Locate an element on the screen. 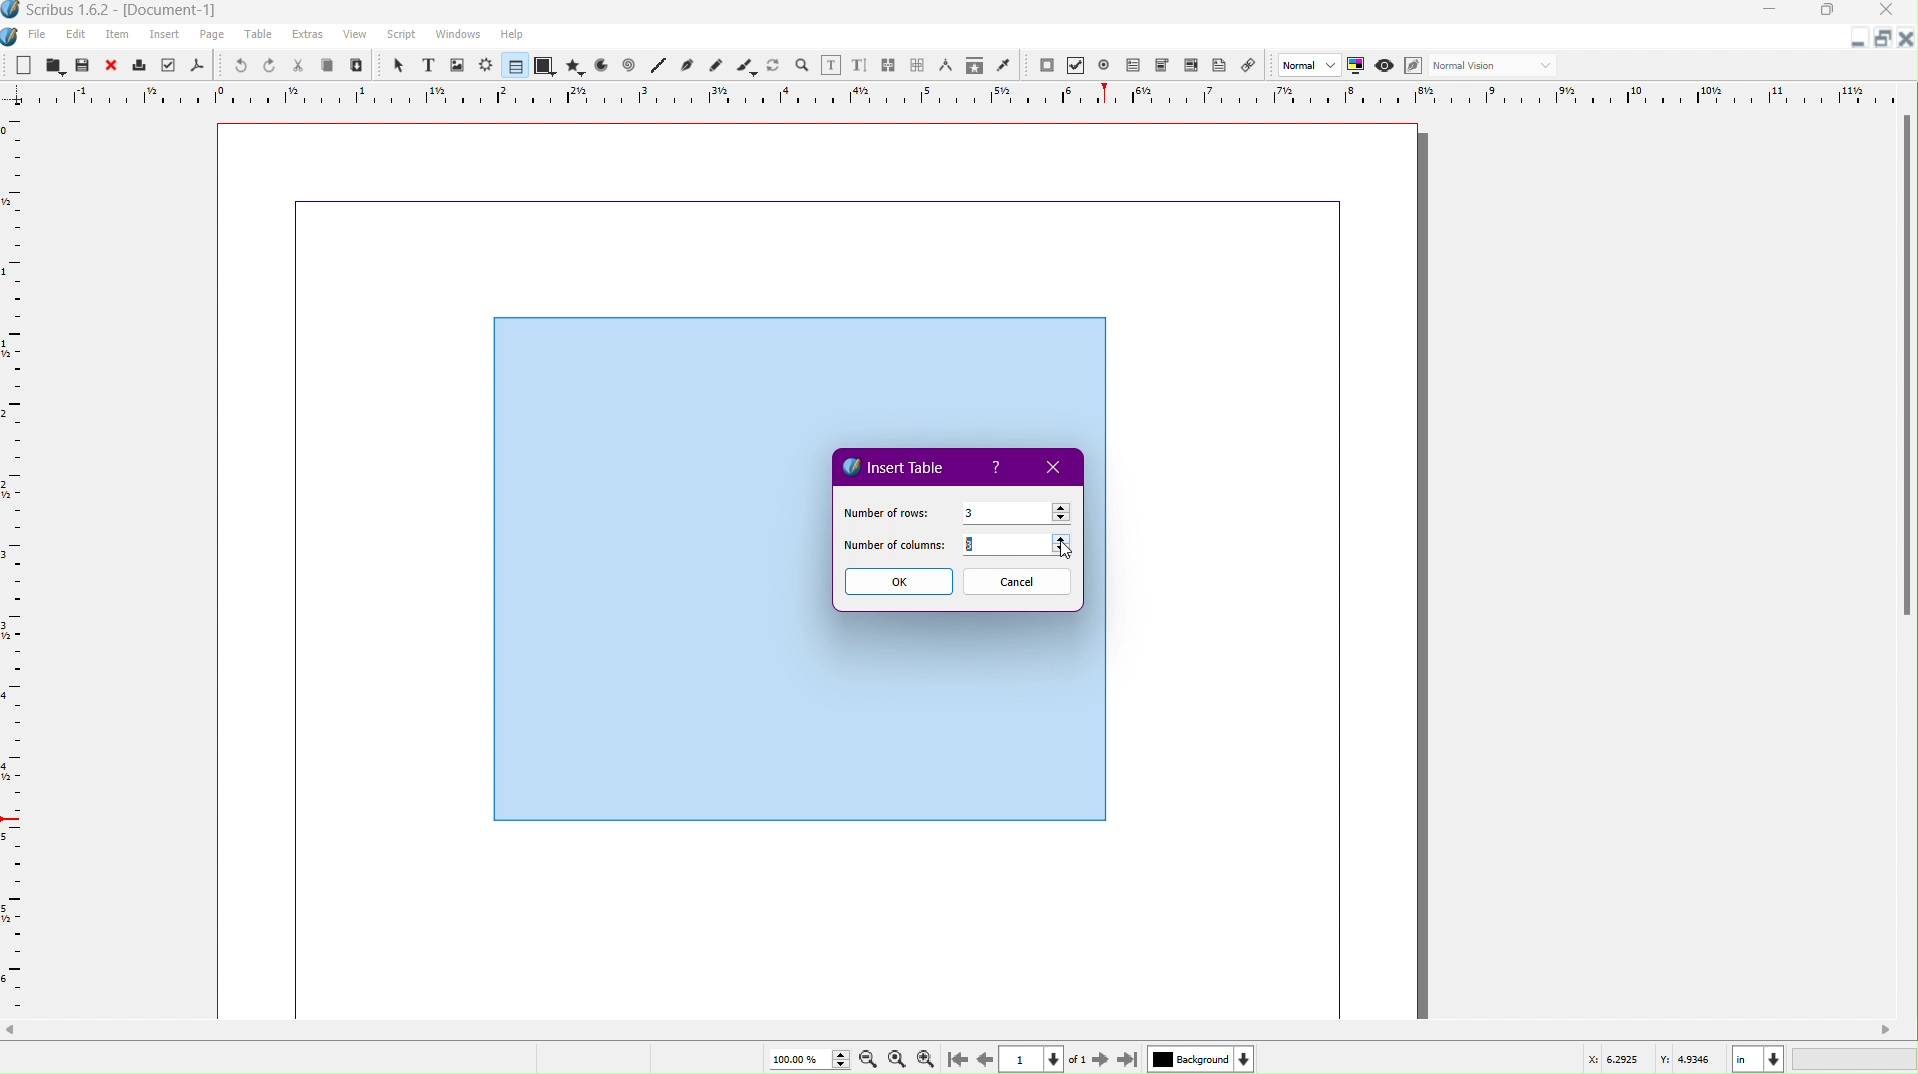  Zoom In is located at coordinates (930, 1058).